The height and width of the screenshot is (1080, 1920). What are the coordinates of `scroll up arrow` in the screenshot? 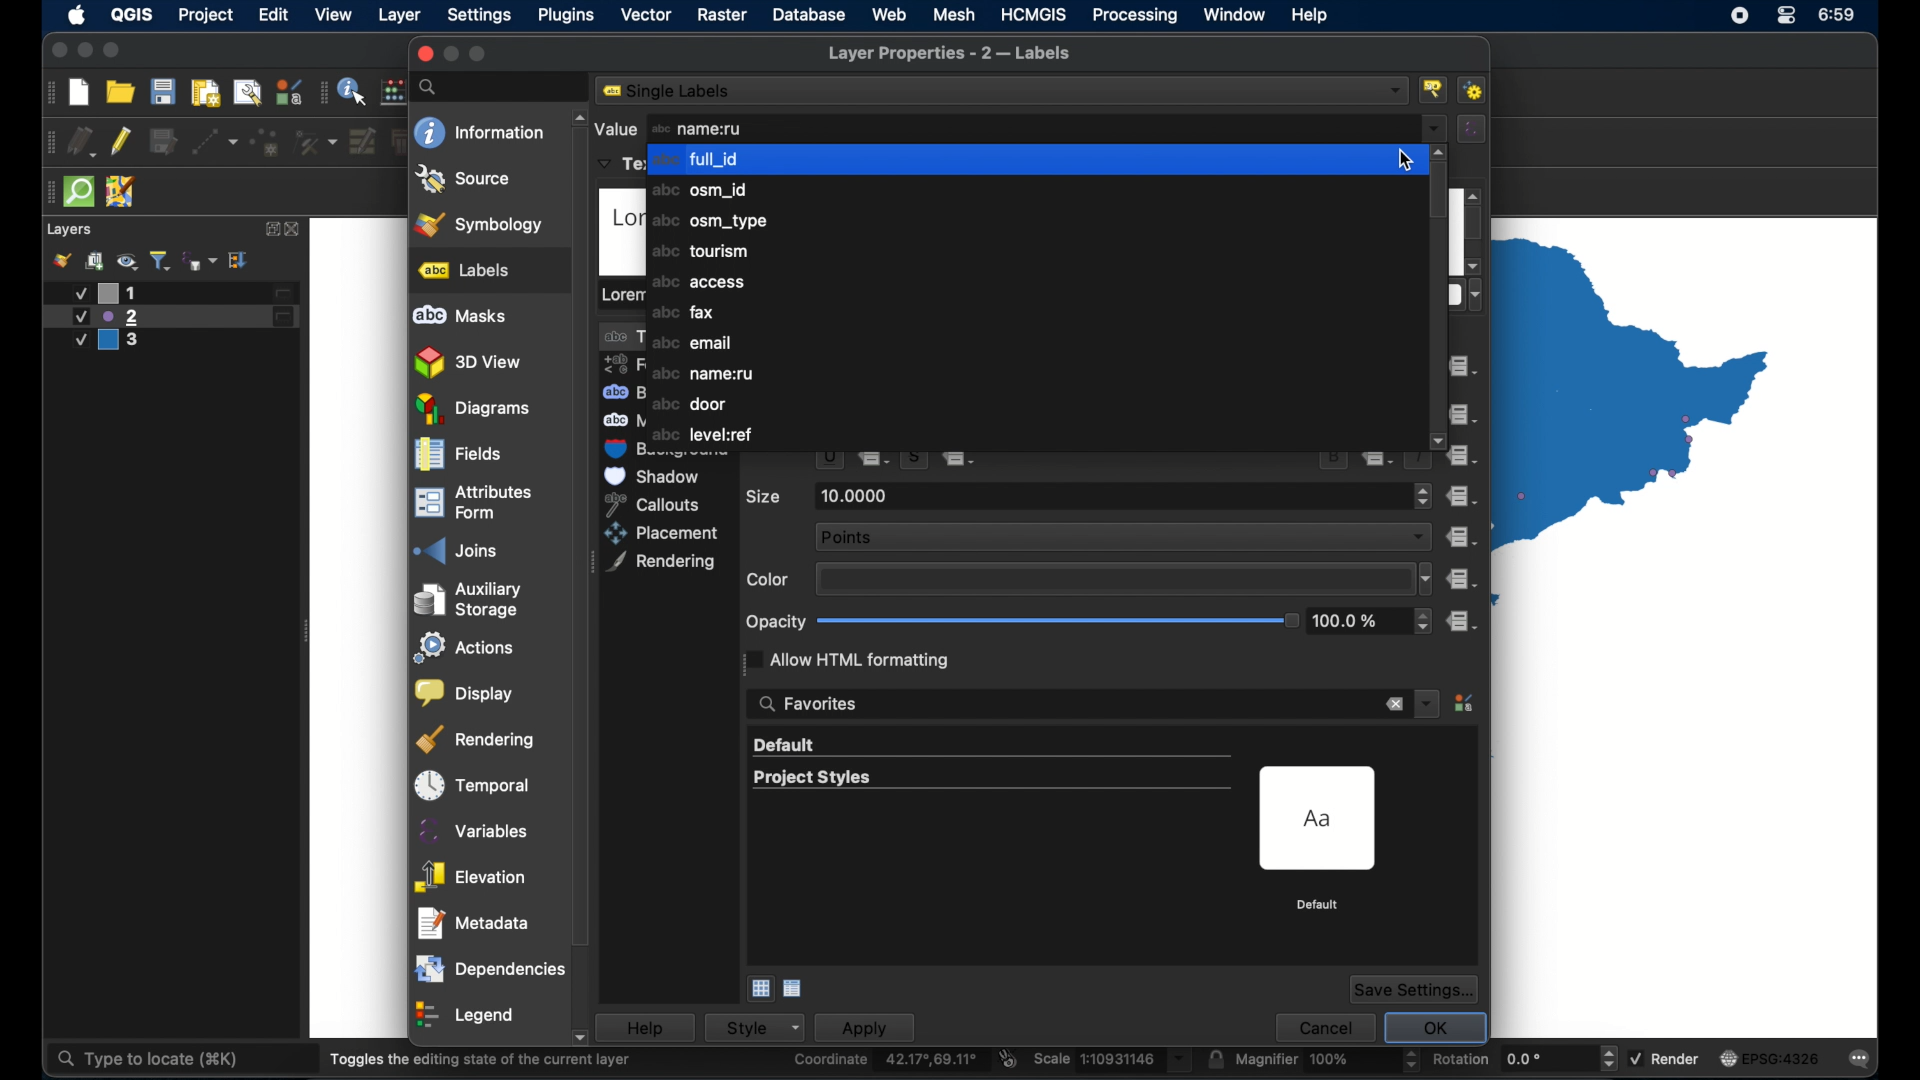 It's located at (1475, 196).